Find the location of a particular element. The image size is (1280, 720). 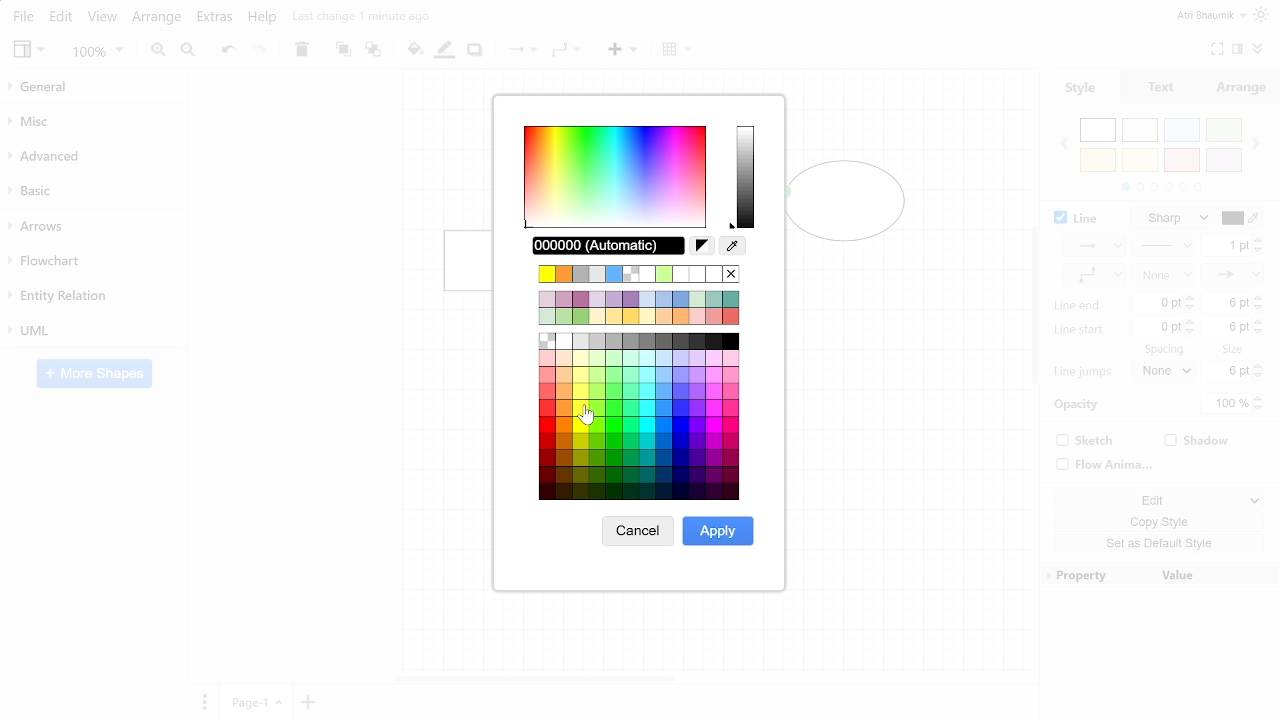

Cancel is located at coordinates (639, 531).